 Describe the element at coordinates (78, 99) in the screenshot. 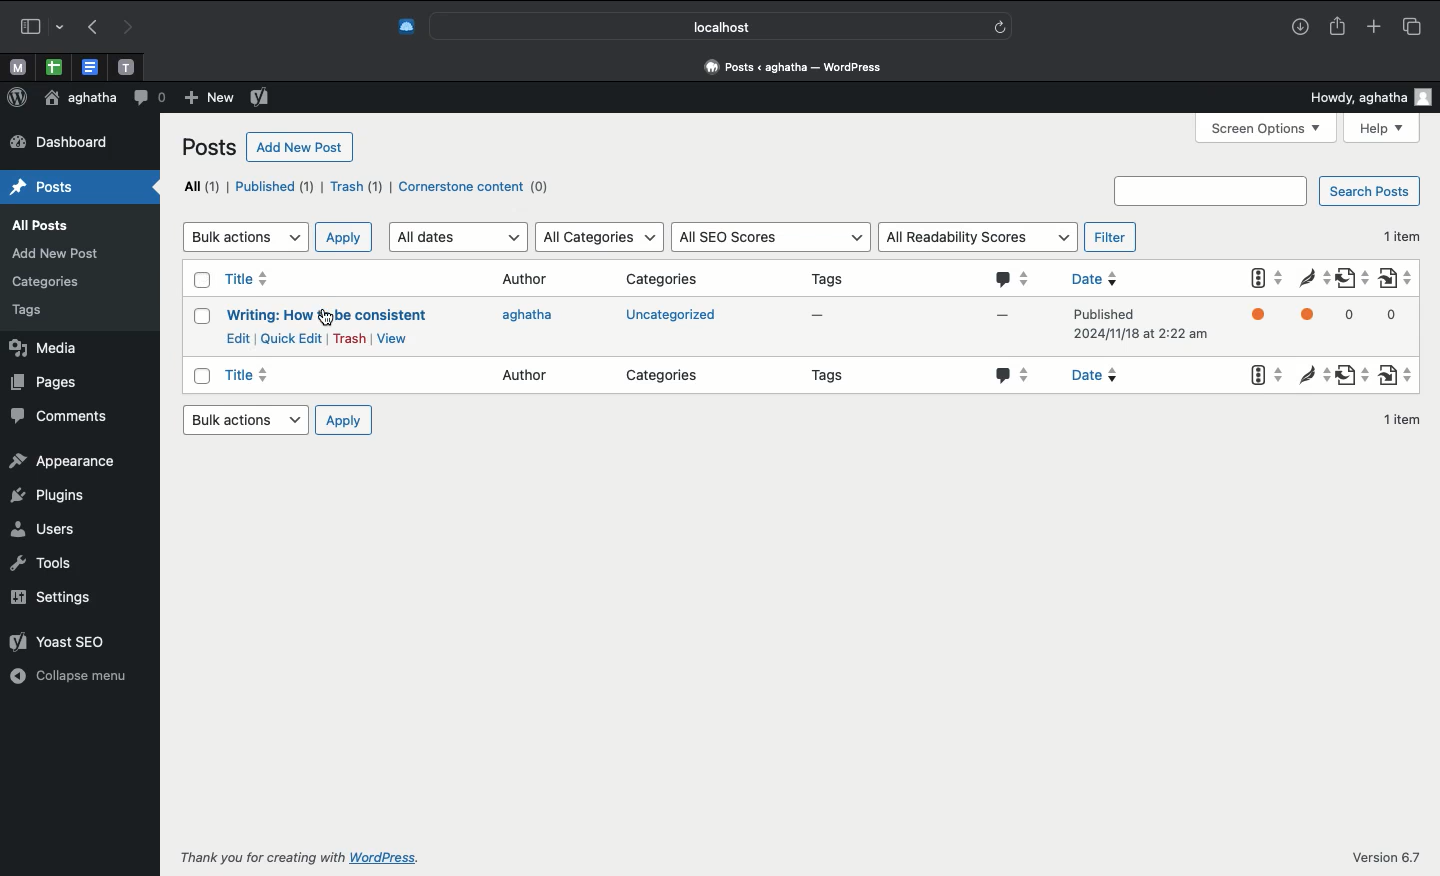

I see `User` at that location.